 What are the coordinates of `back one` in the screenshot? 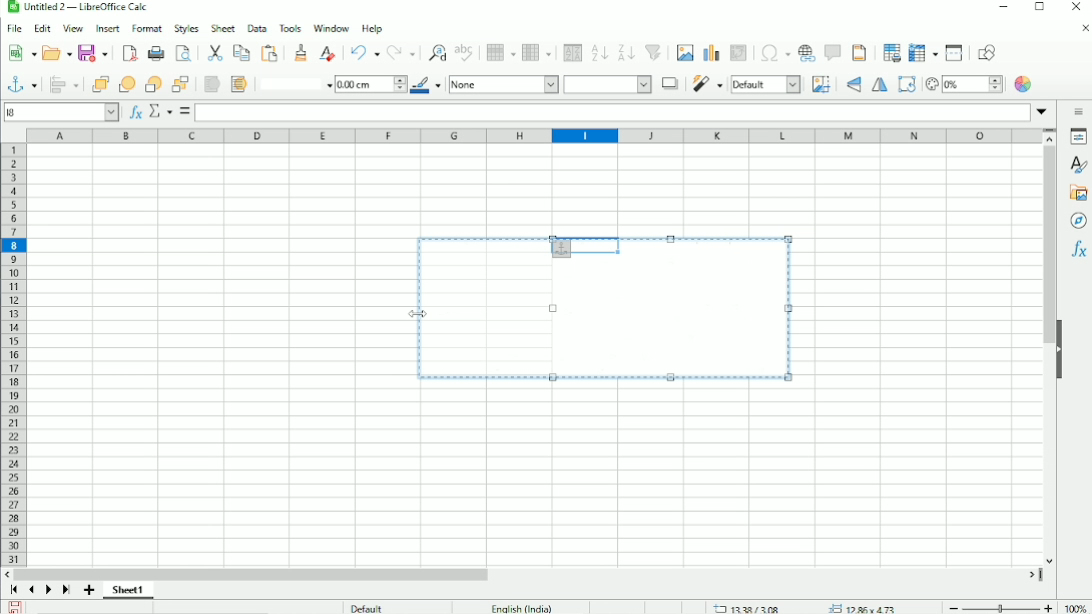 It's located at (153, 84).